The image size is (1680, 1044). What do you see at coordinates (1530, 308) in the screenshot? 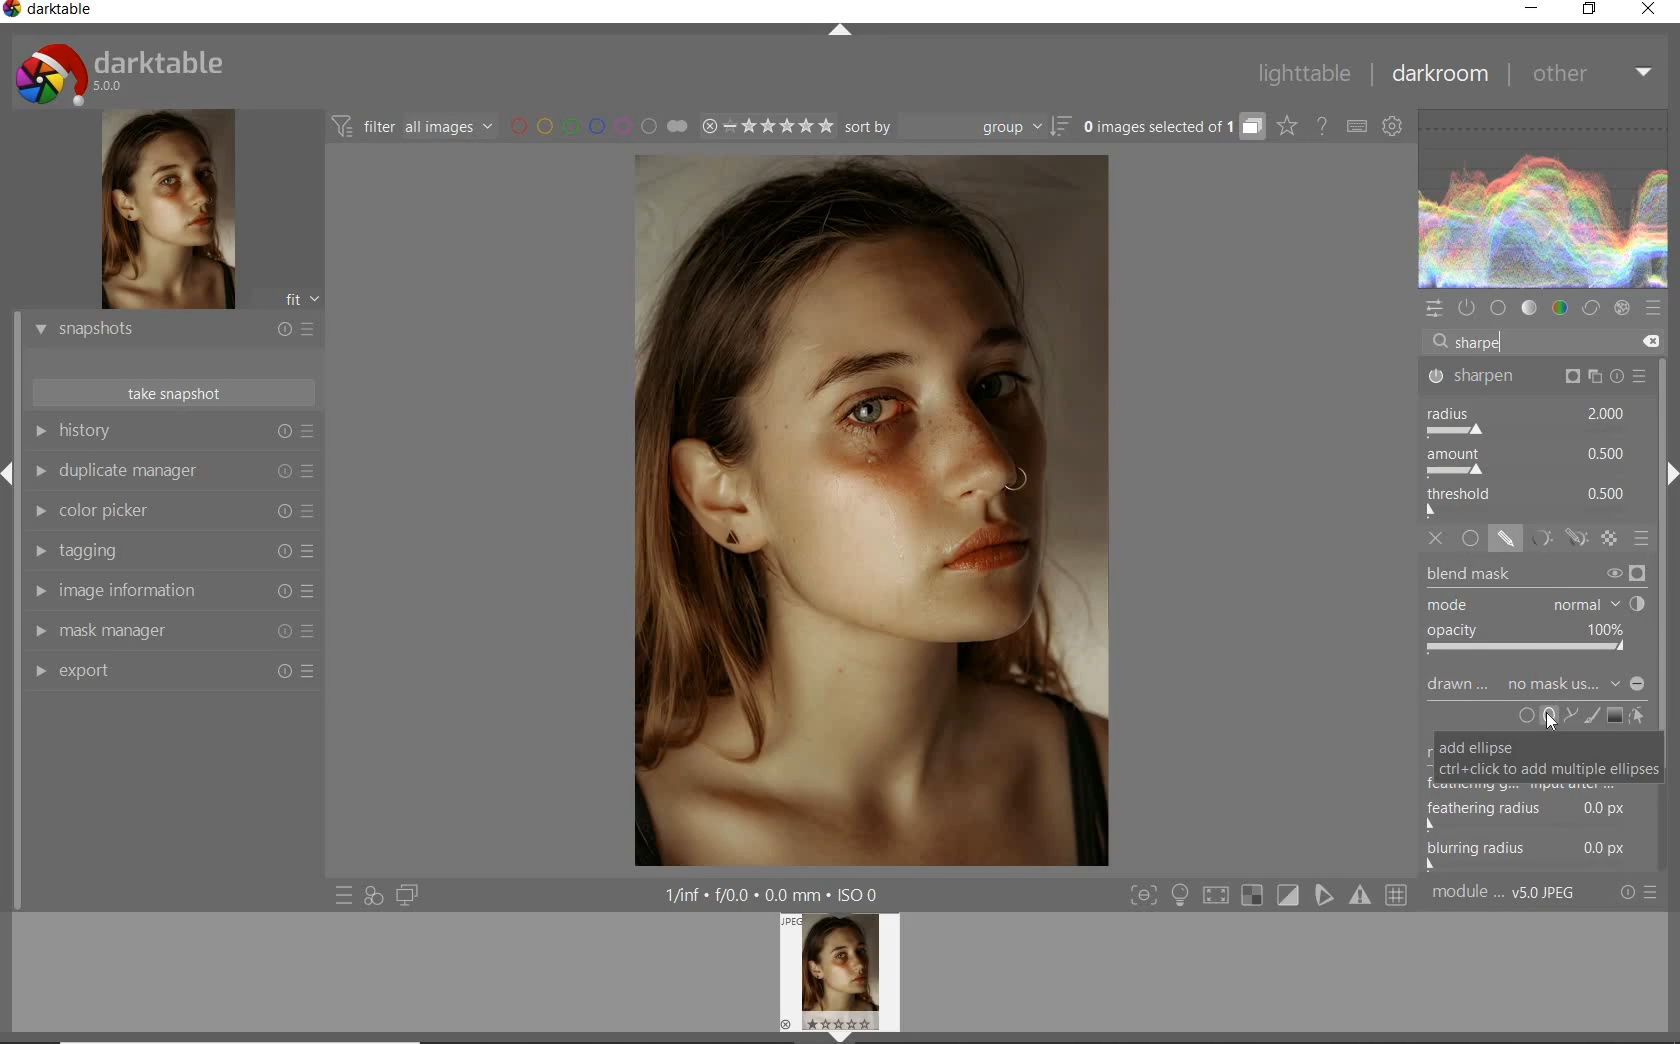
I see `tone` at bounding box center [1530, 308].